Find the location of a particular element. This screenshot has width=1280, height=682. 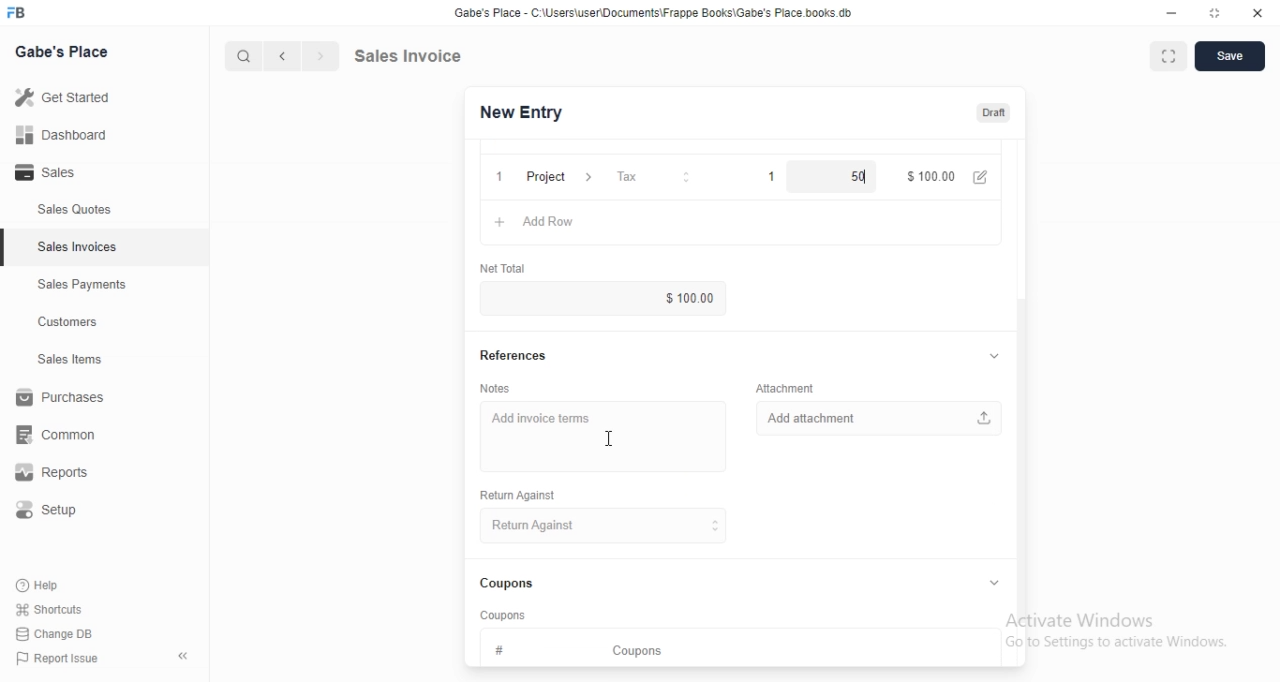

1 is located at coordinates (495, 174).